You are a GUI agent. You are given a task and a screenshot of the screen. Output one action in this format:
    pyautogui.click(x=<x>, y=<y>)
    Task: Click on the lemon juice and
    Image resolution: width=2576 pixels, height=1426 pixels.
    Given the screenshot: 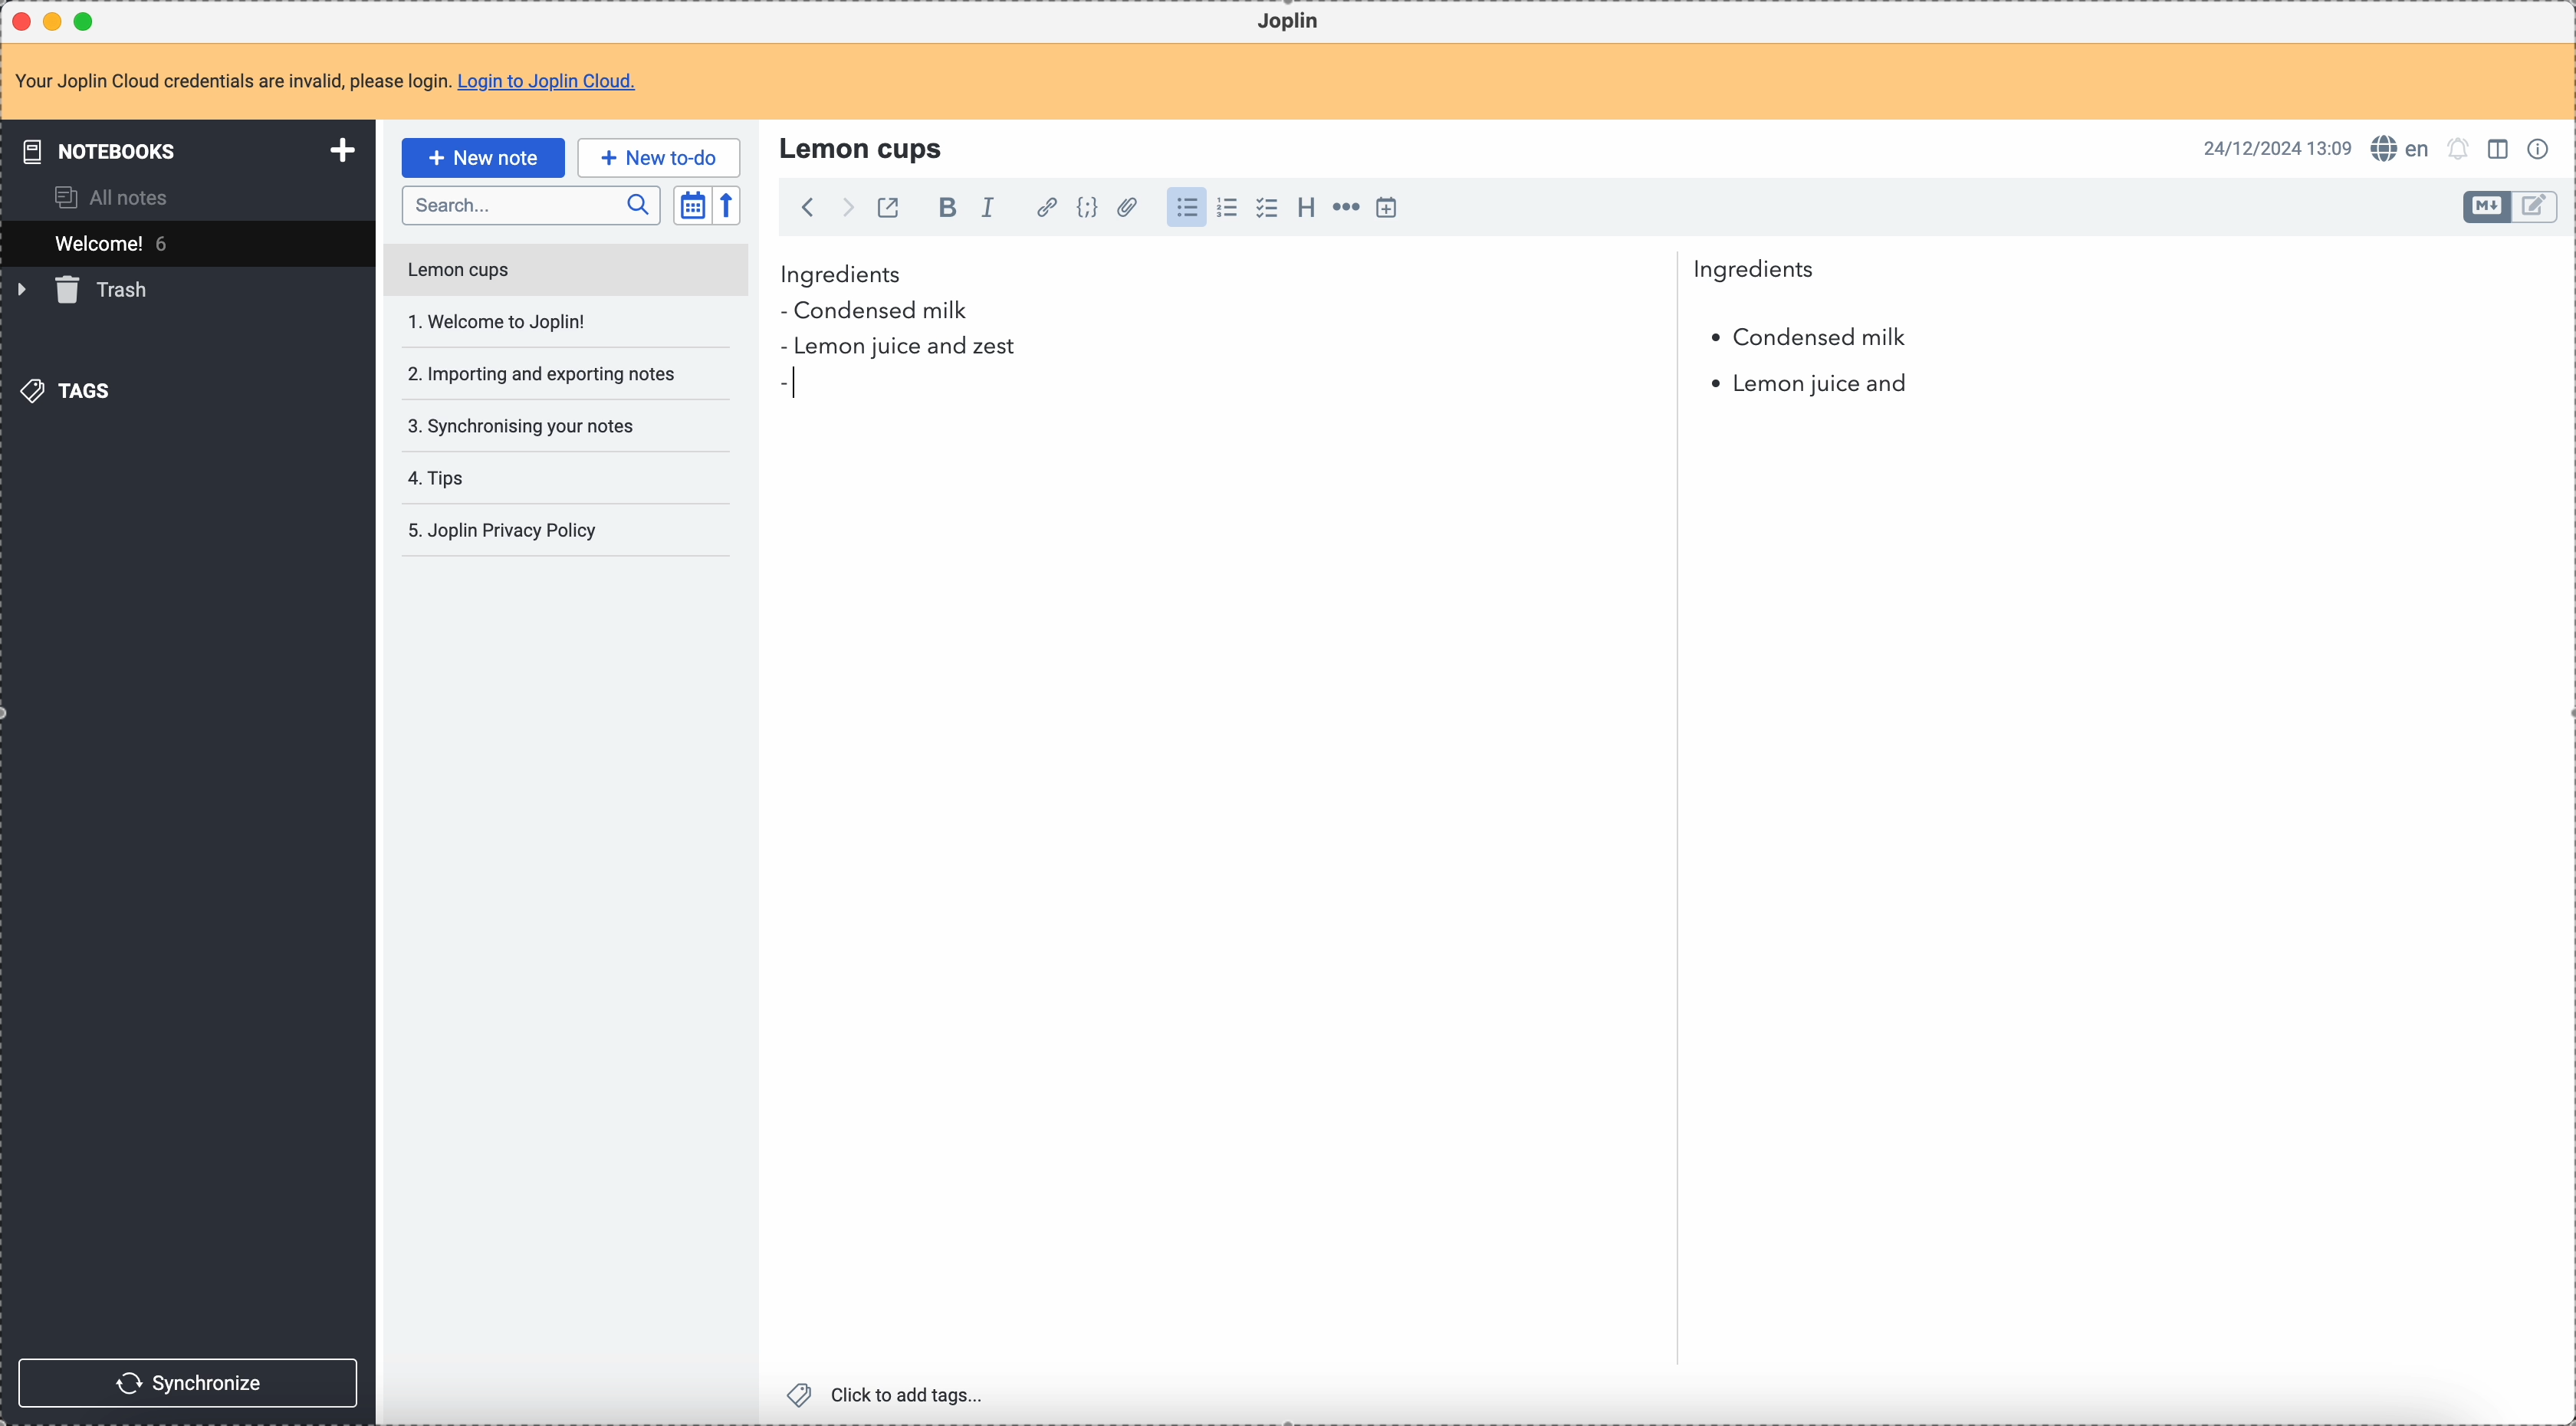 What is the action you would take?
    pyautogui.click(x=1811, y=388)
    